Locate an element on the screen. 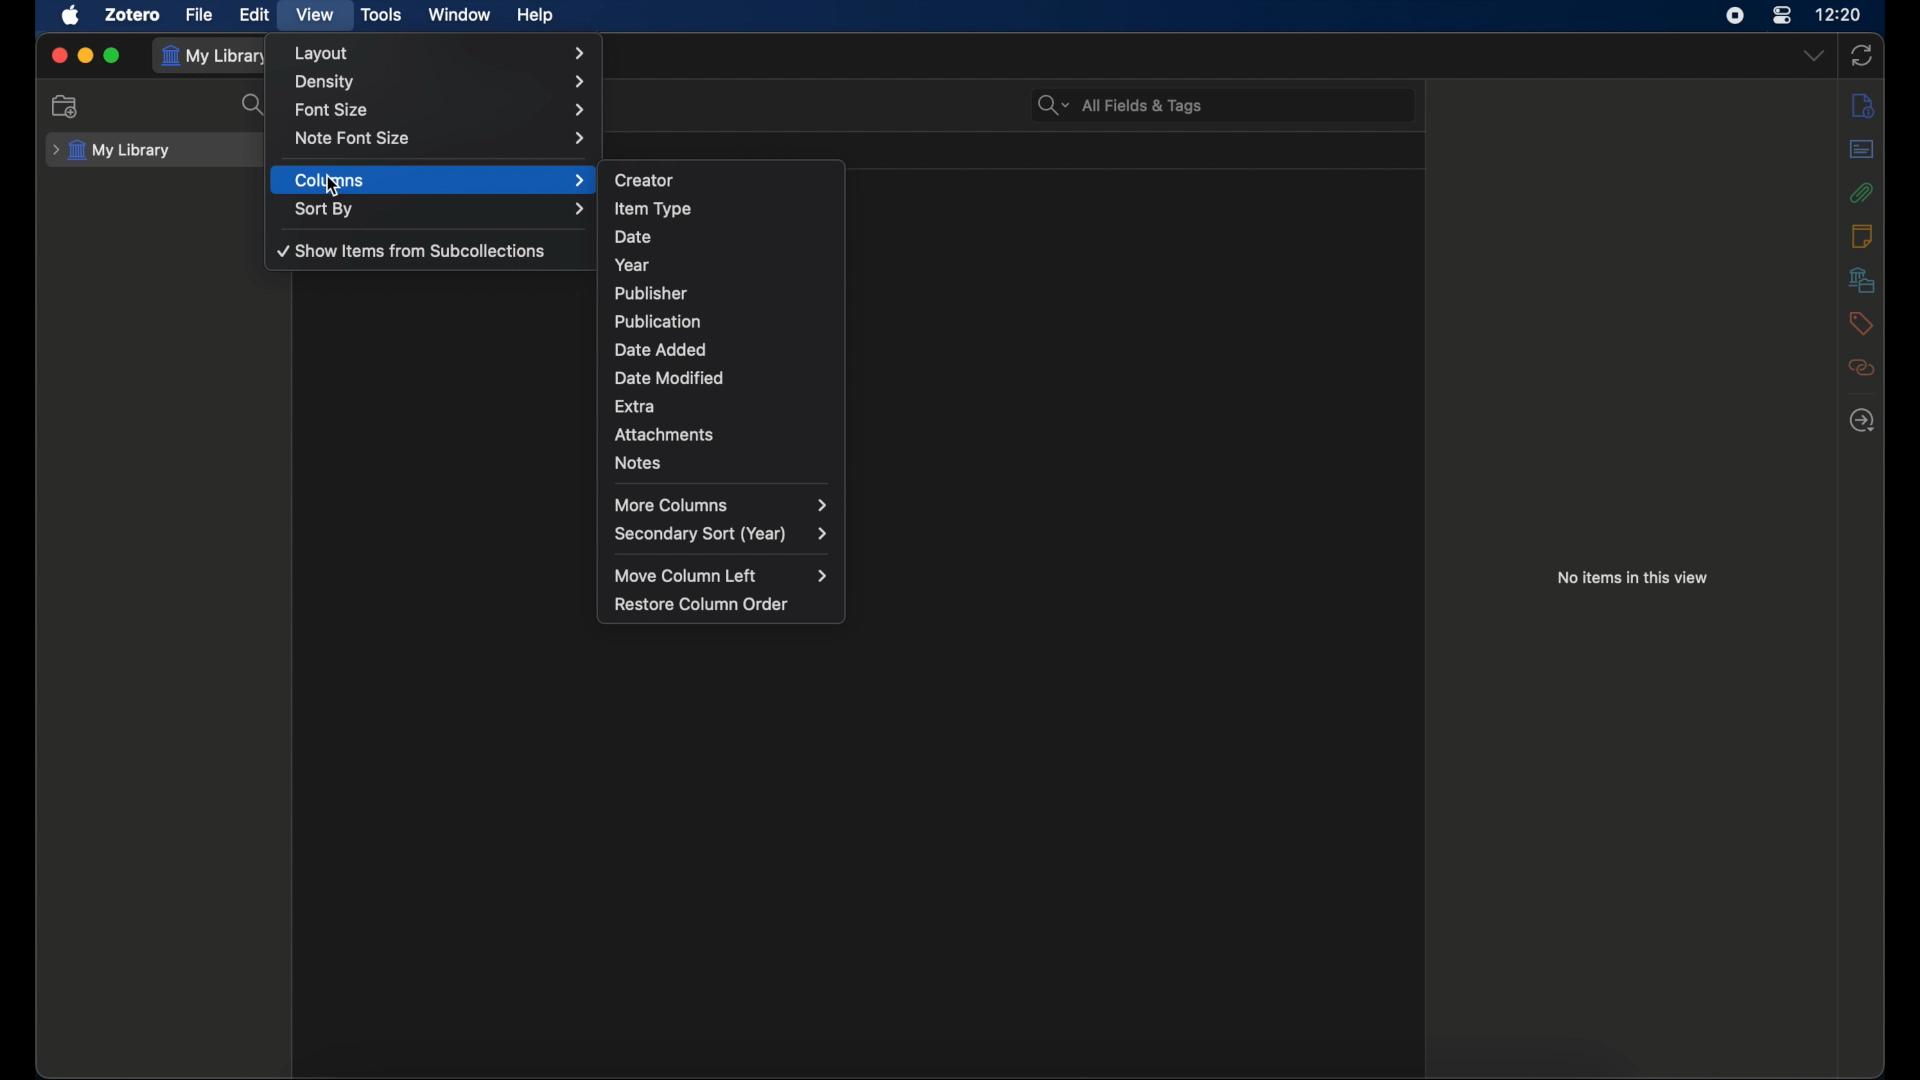  maximize is located at coordinates (114, 56).